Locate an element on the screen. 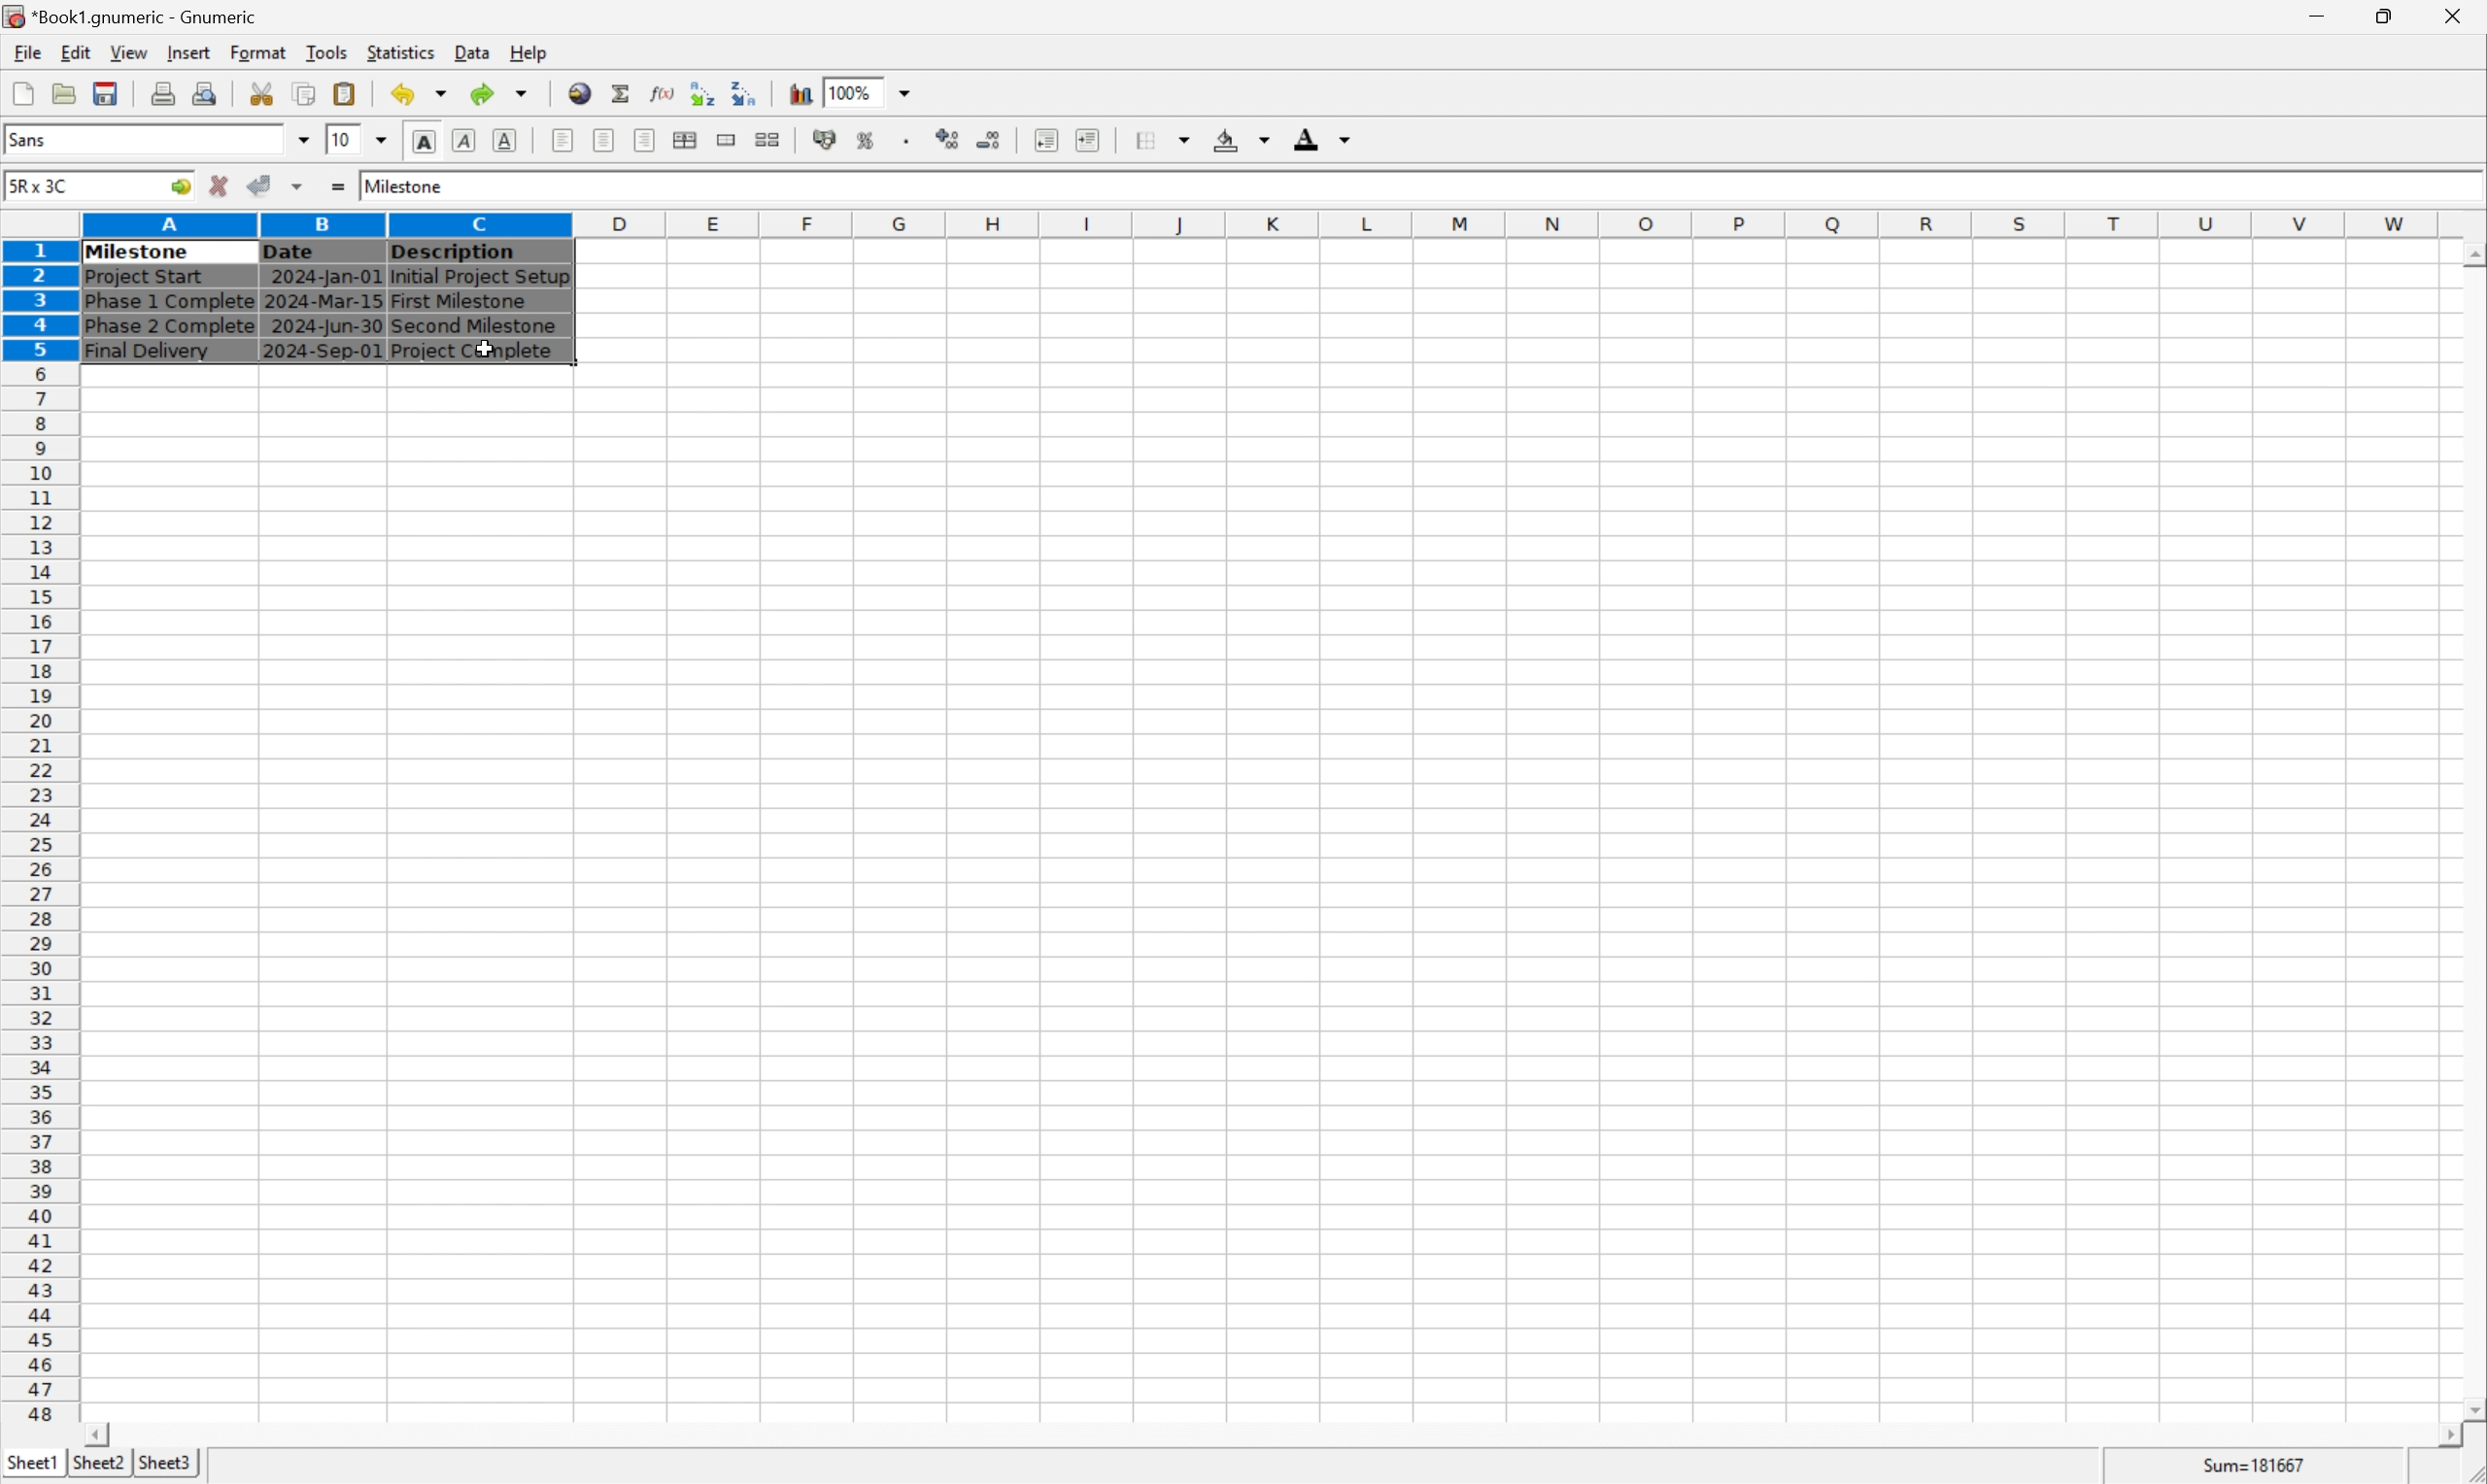 This screenshot has height=1484, width=2487. increase indent is located at coordinates (1093, 140).